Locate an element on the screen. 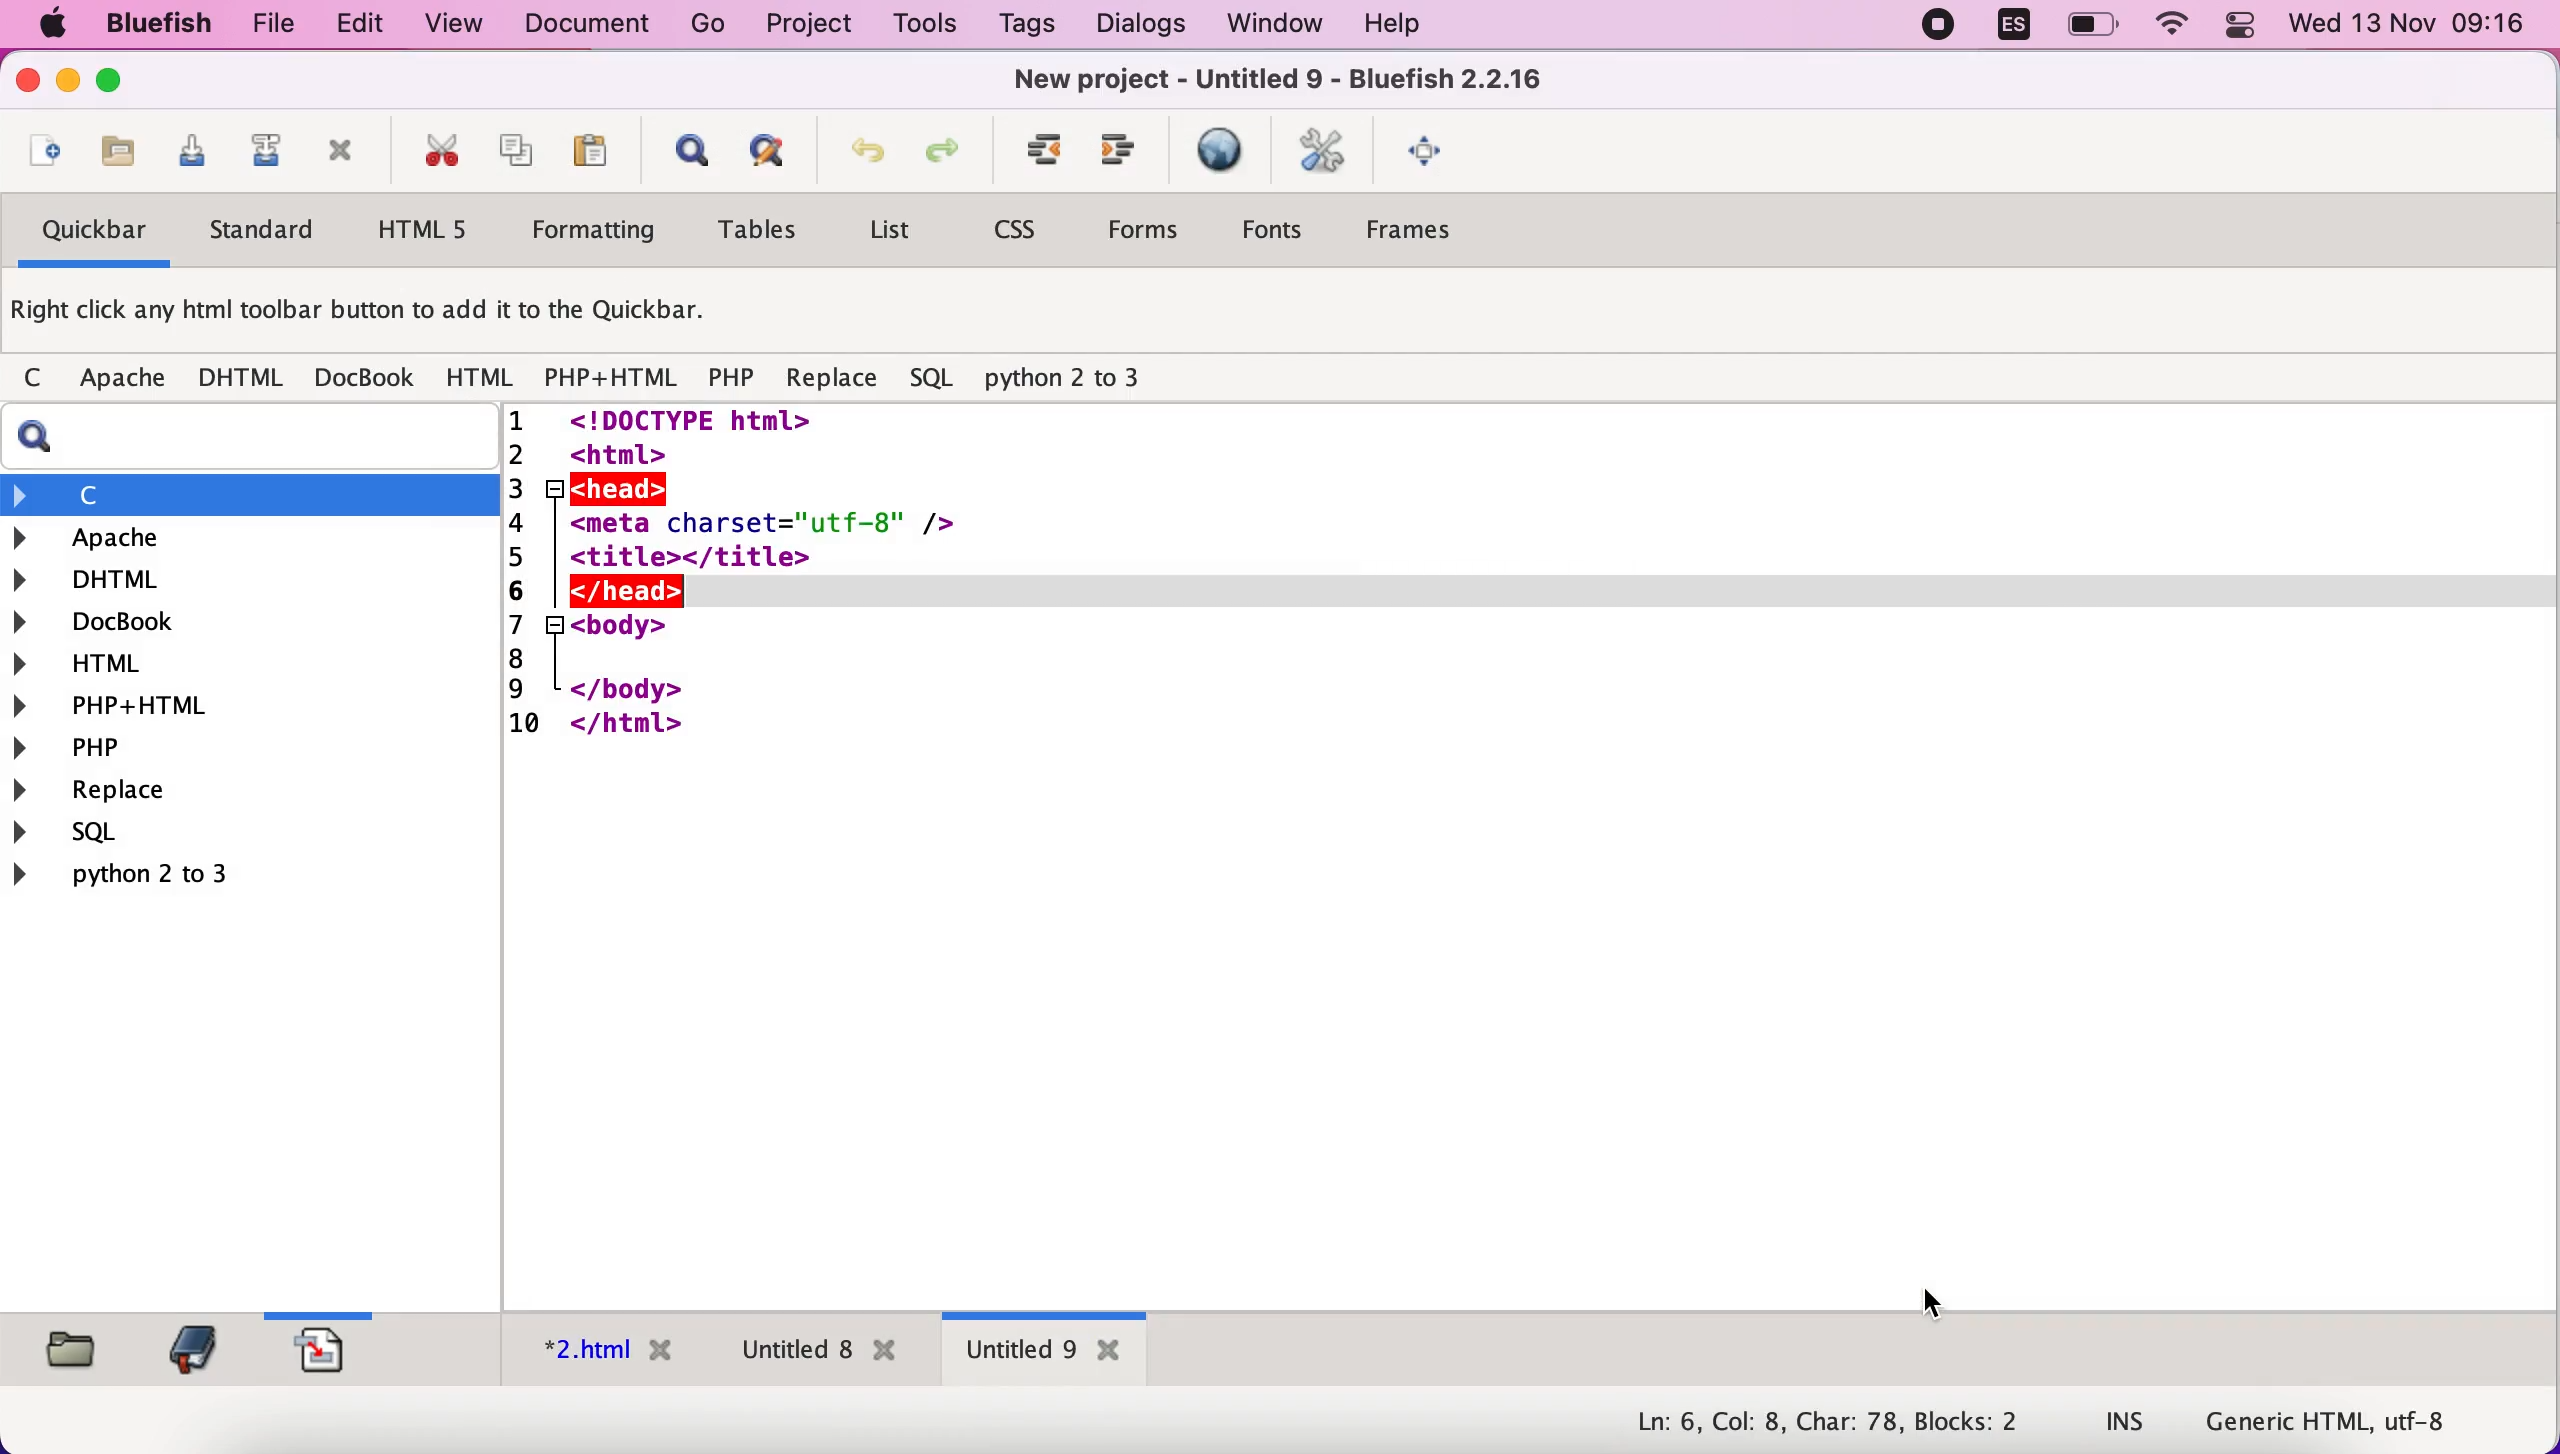  save file is located at coordinates (114, 153).